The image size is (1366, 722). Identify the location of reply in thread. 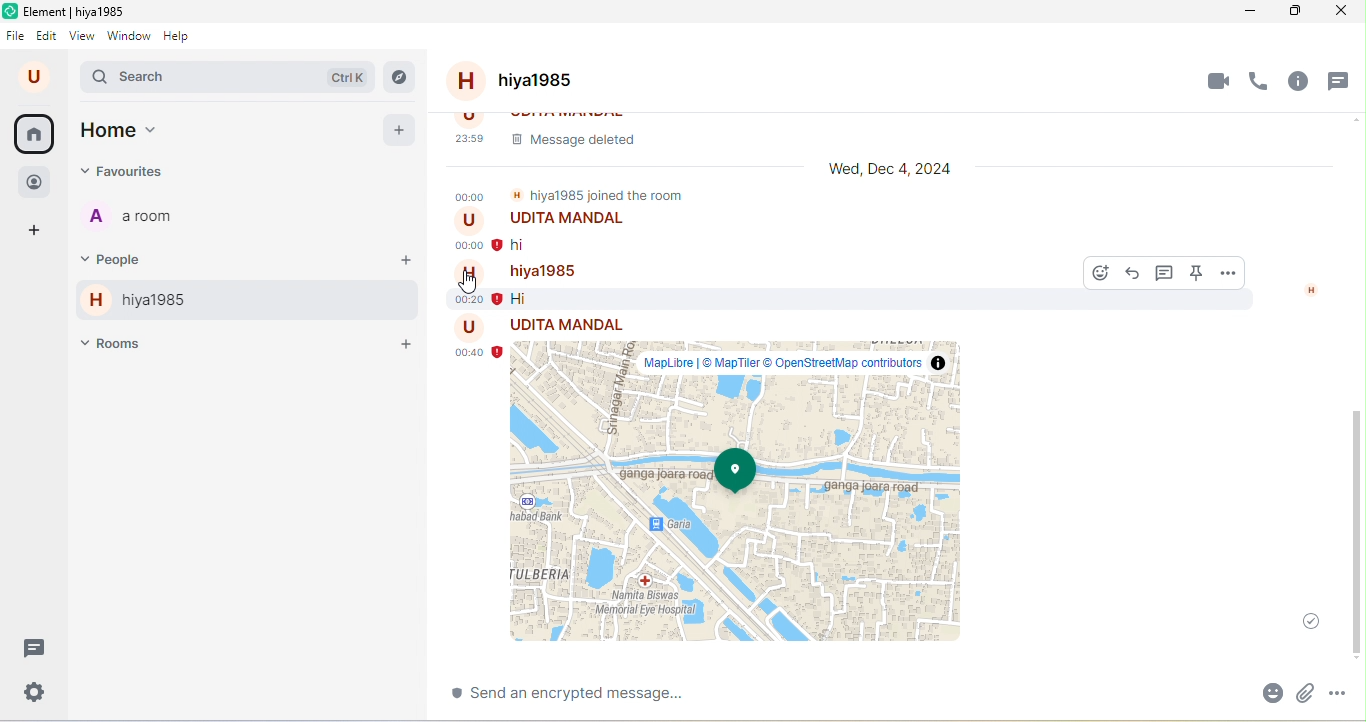
(1166, 275).